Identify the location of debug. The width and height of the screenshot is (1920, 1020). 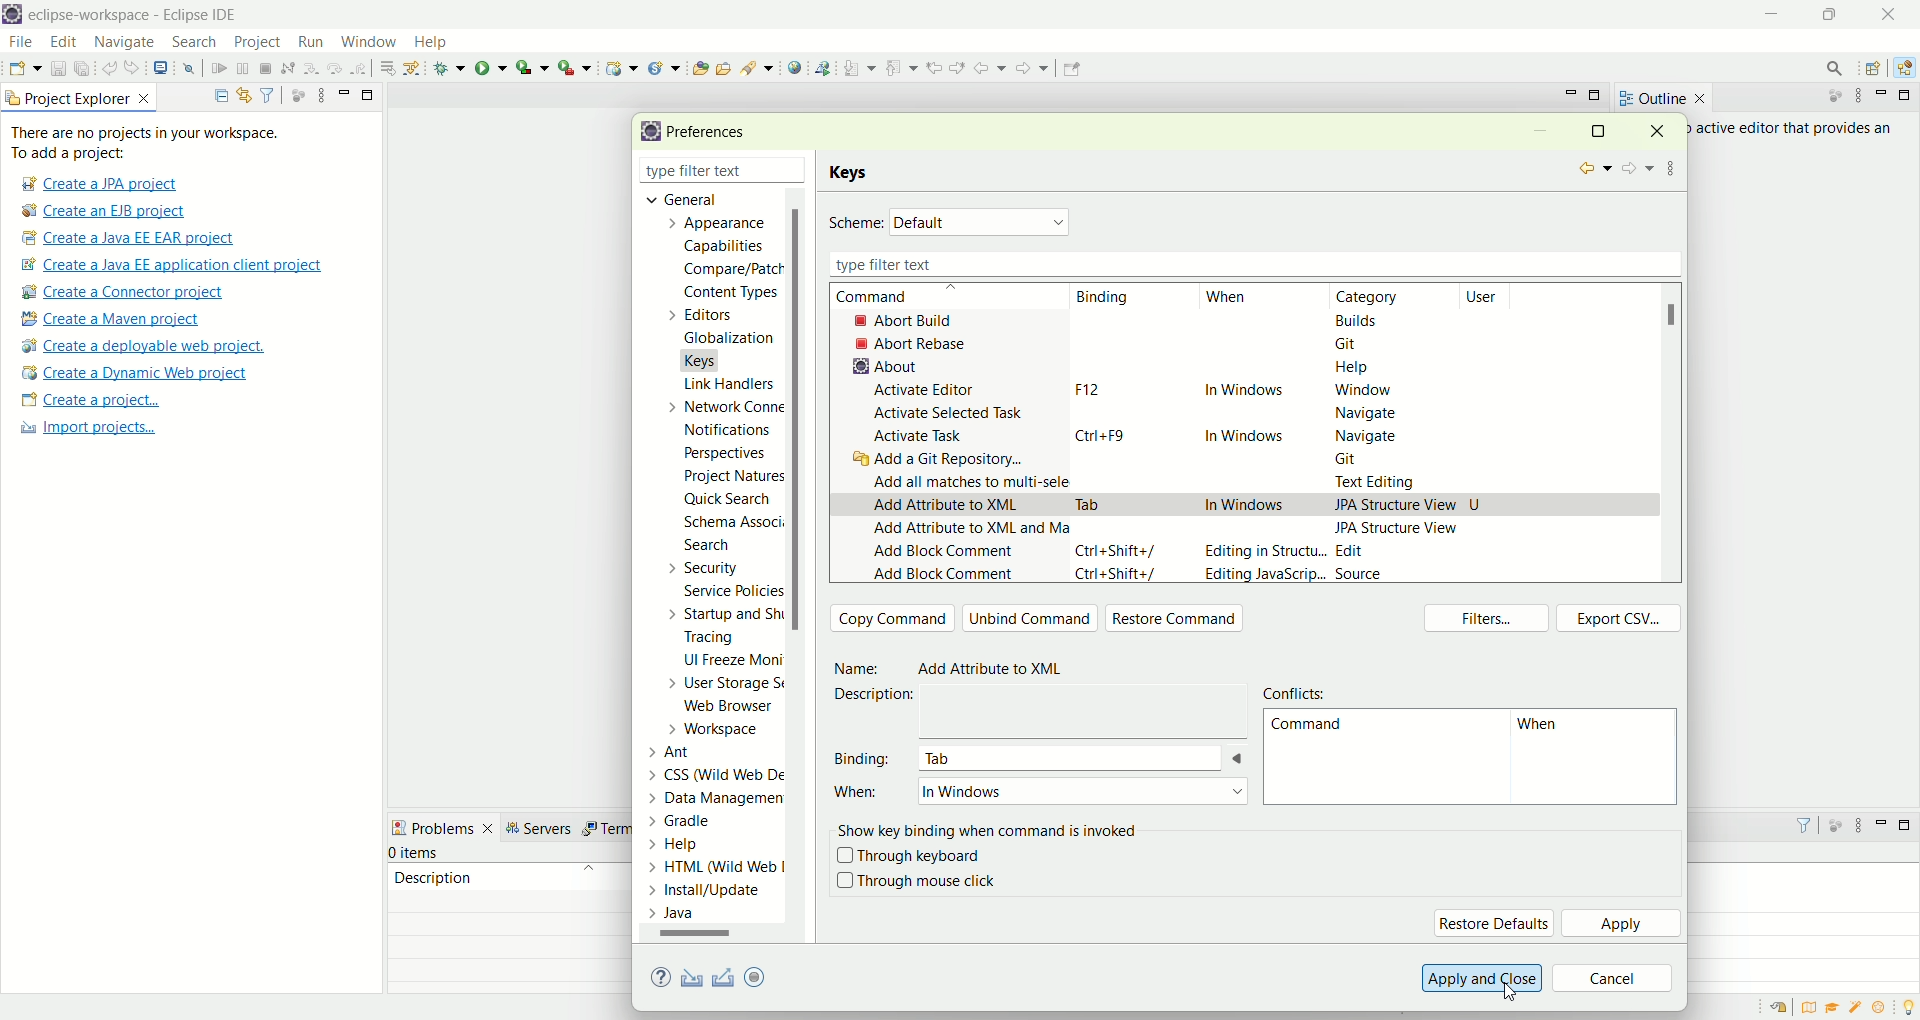
(450, 68).